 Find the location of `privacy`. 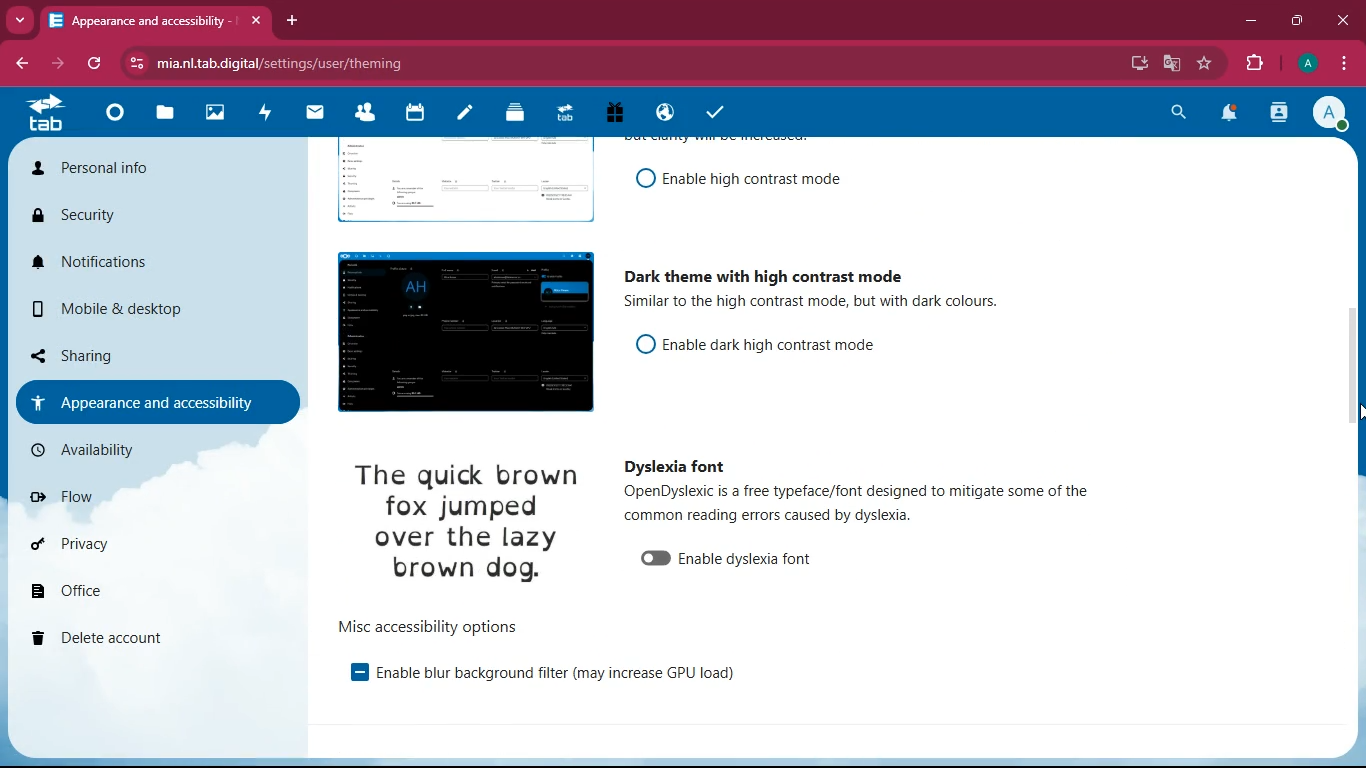

privacy is located at coordinates (110, 543).